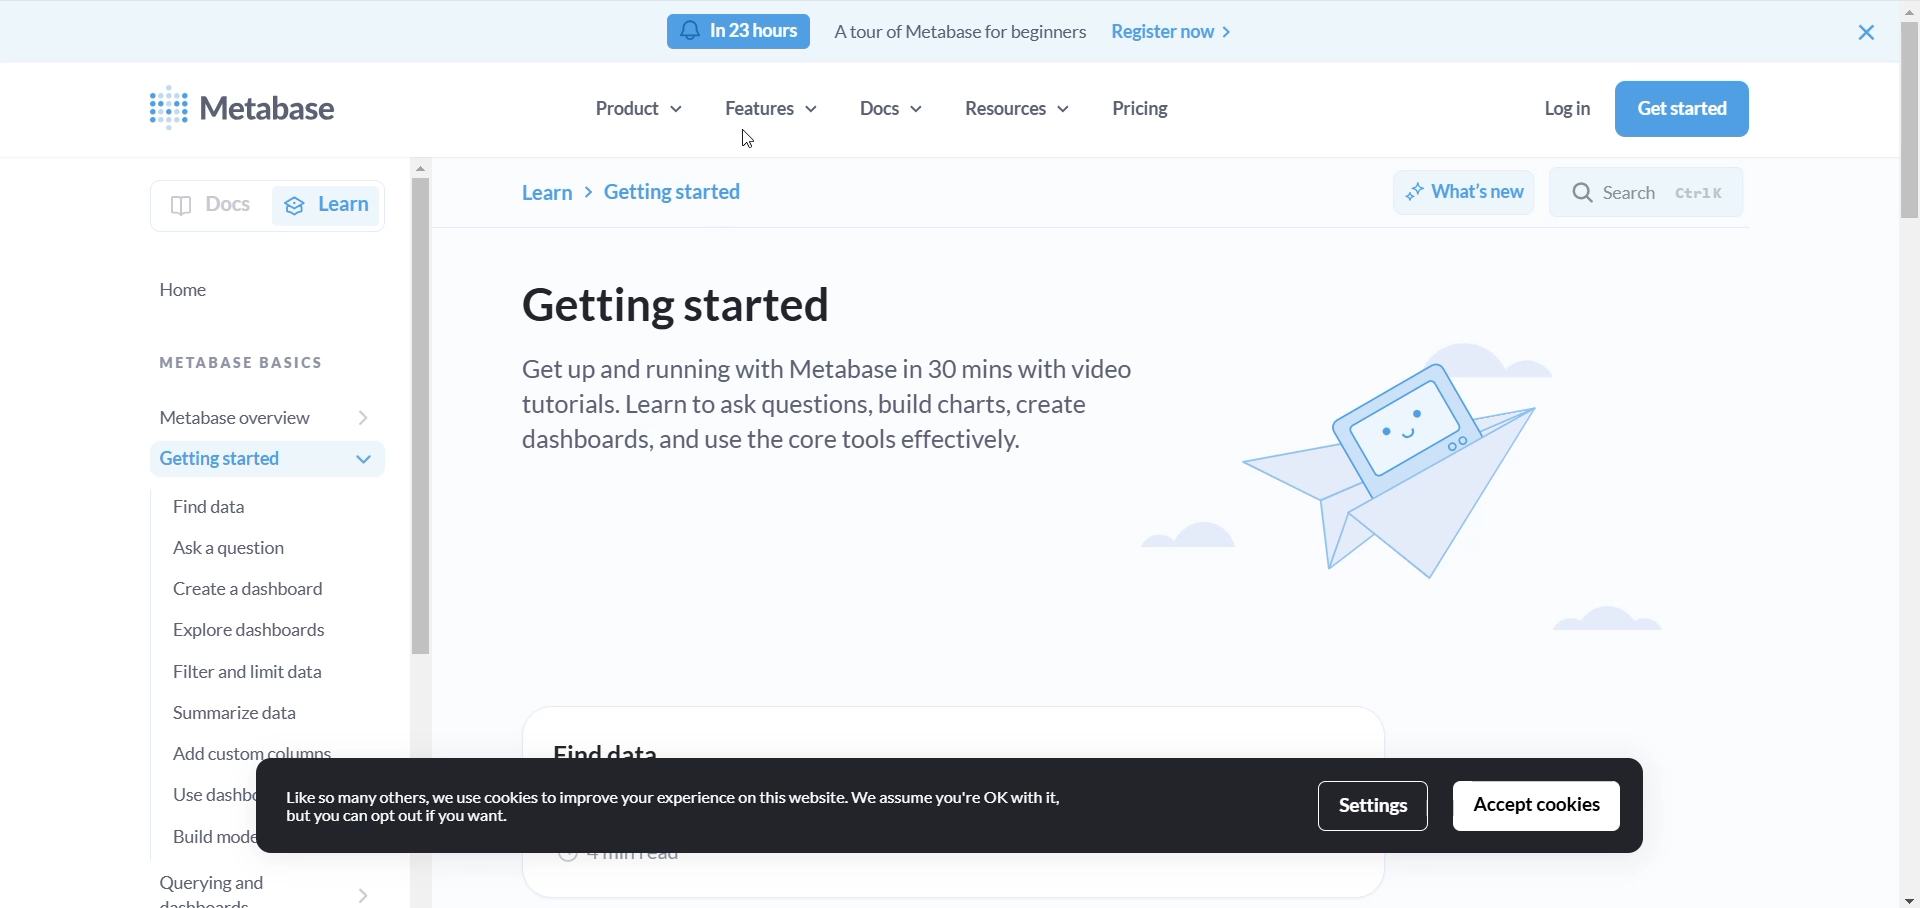 The width and height of the screenshot is (1920, 908). Describe the element at coordinates (425, 420) in the screenshot. I see `SCROLLBAR` at that location.